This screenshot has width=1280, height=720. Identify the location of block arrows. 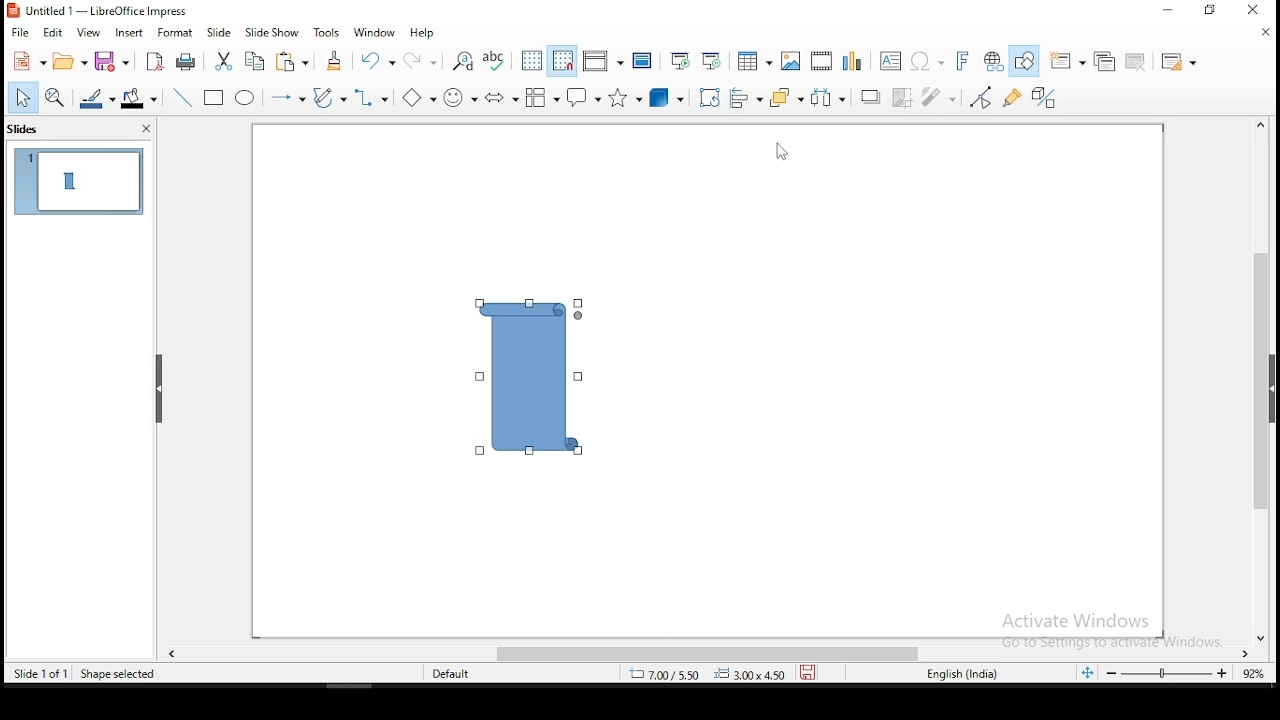
(502, 97).